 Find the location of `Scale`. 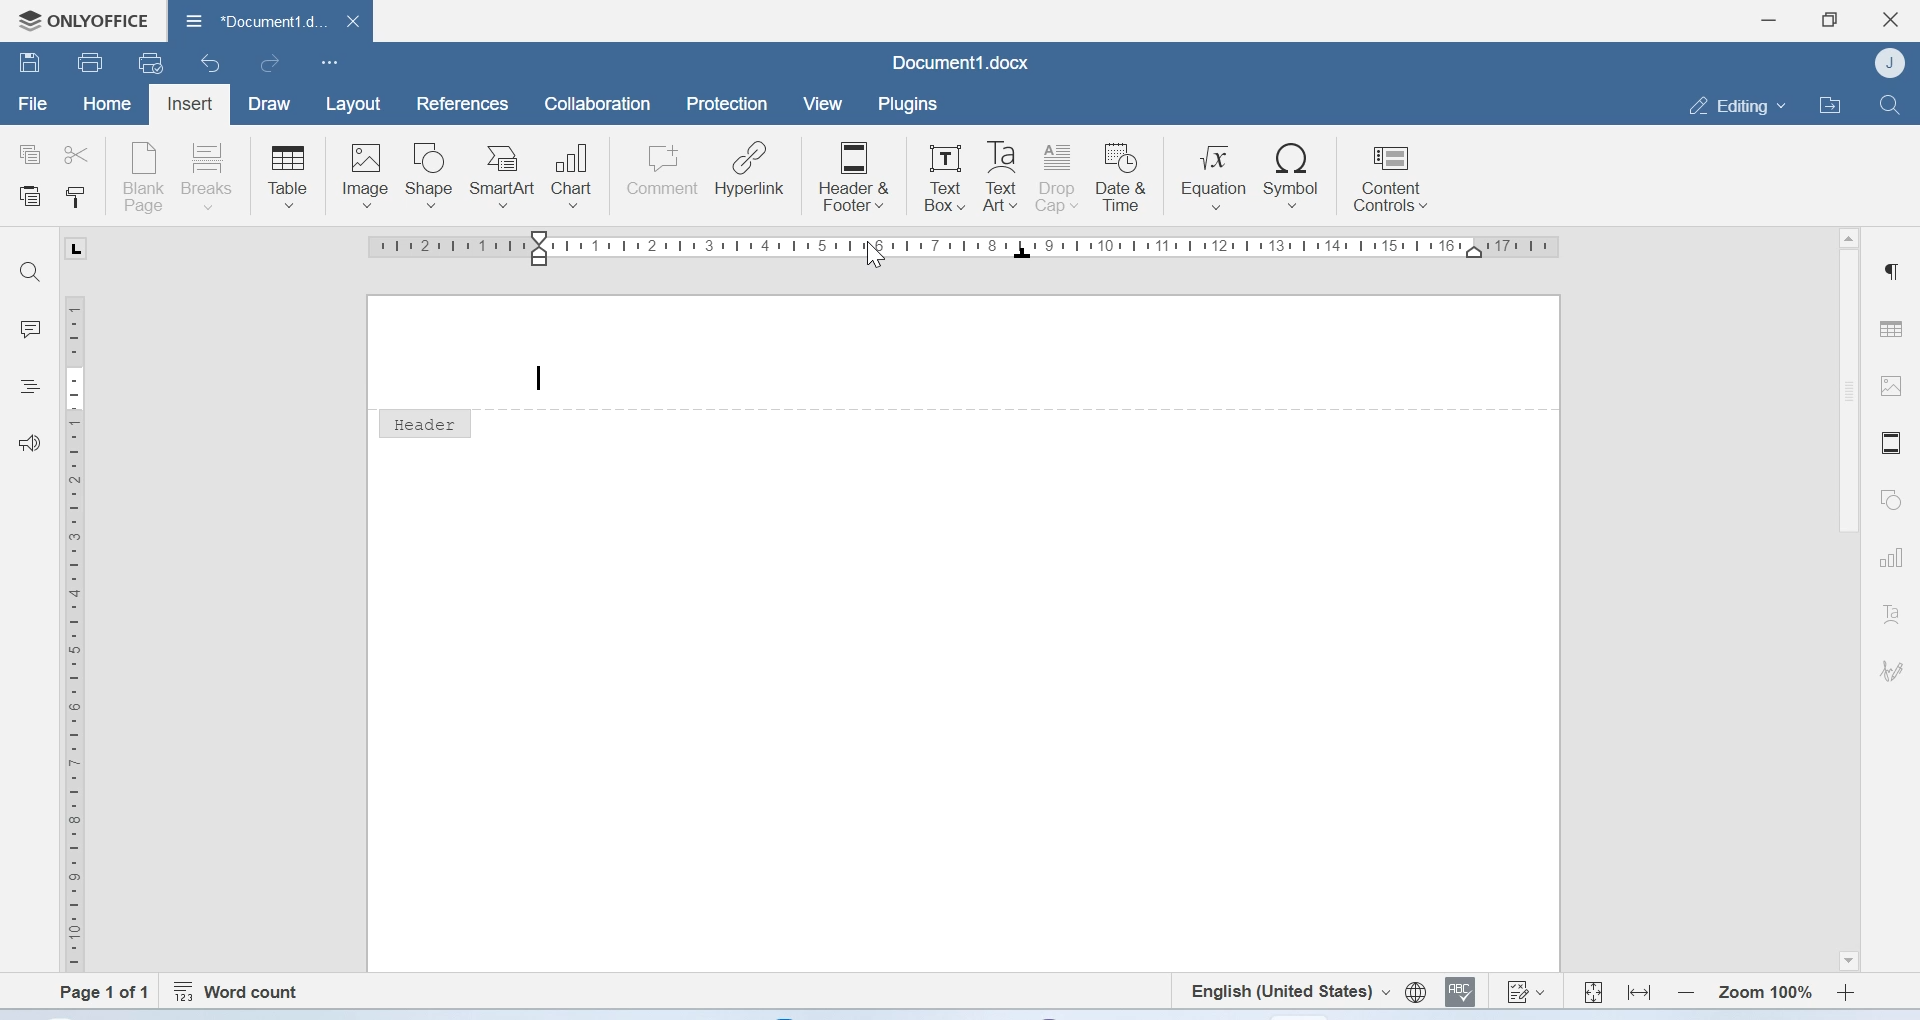

Scale is located at coordinates (82, 630).